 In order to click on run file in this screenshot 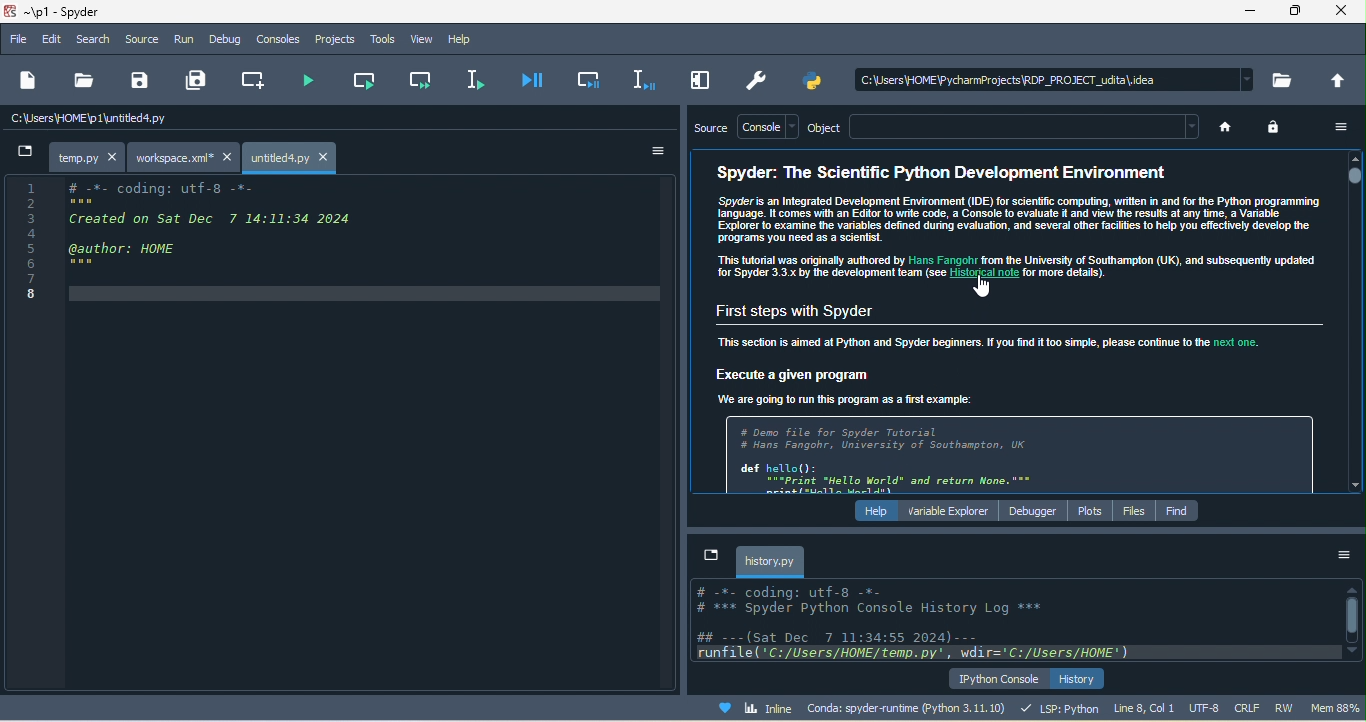, I will do `click(308, 83)`.